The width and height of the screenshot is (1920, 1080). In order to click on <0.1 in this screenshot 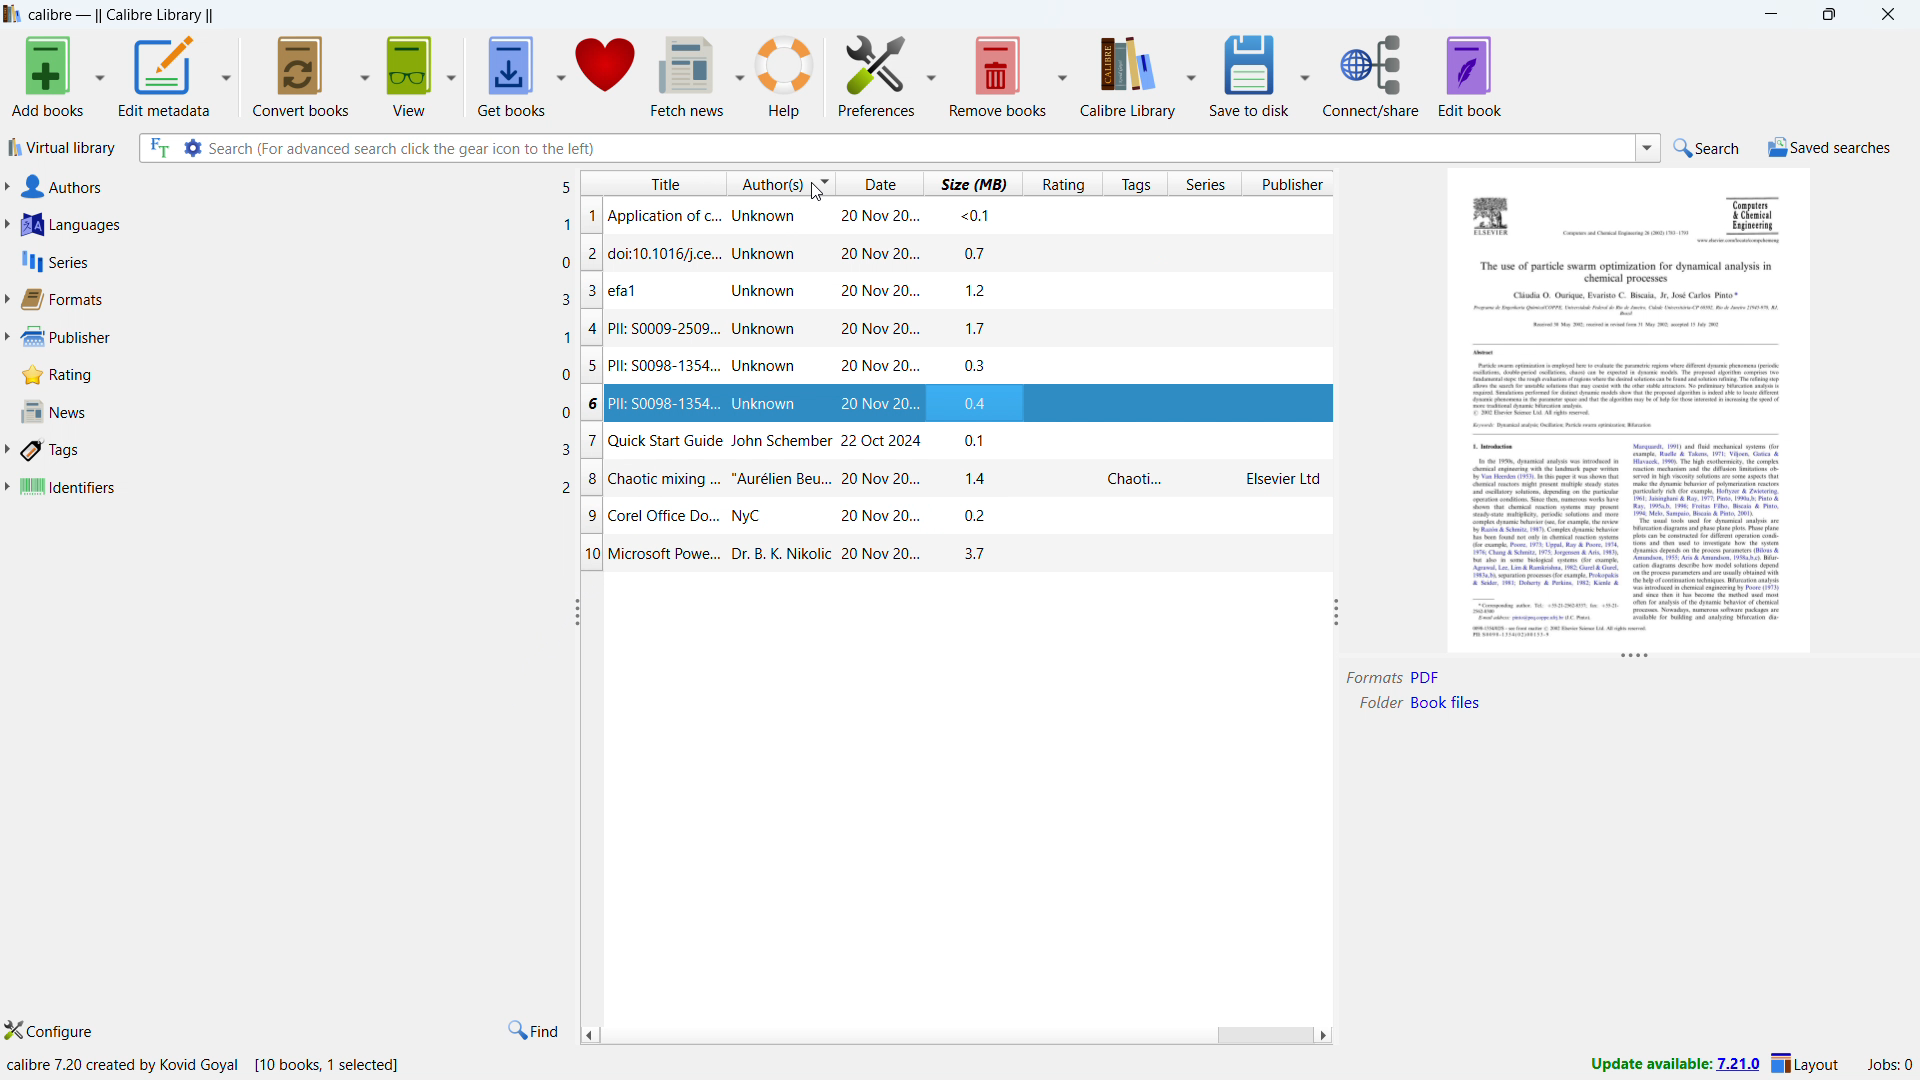, I will do `click(975, 214)`.